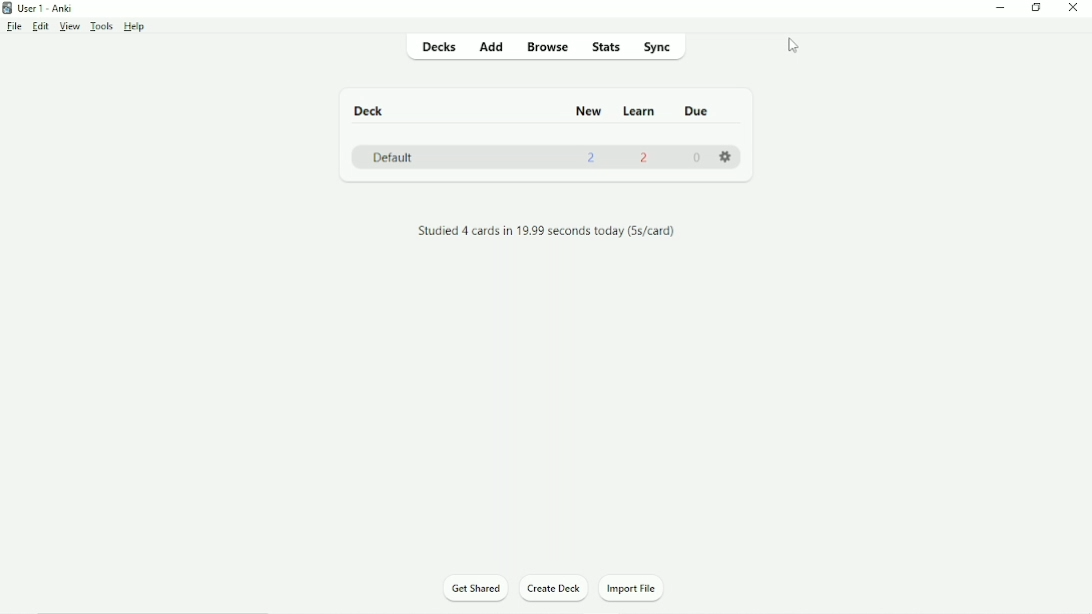 The width and height of the screenshot is (1092, 614). What do you see at coordinates (489, 46) in the screenshot?
I see `Add` at bounding box center [489, 46].